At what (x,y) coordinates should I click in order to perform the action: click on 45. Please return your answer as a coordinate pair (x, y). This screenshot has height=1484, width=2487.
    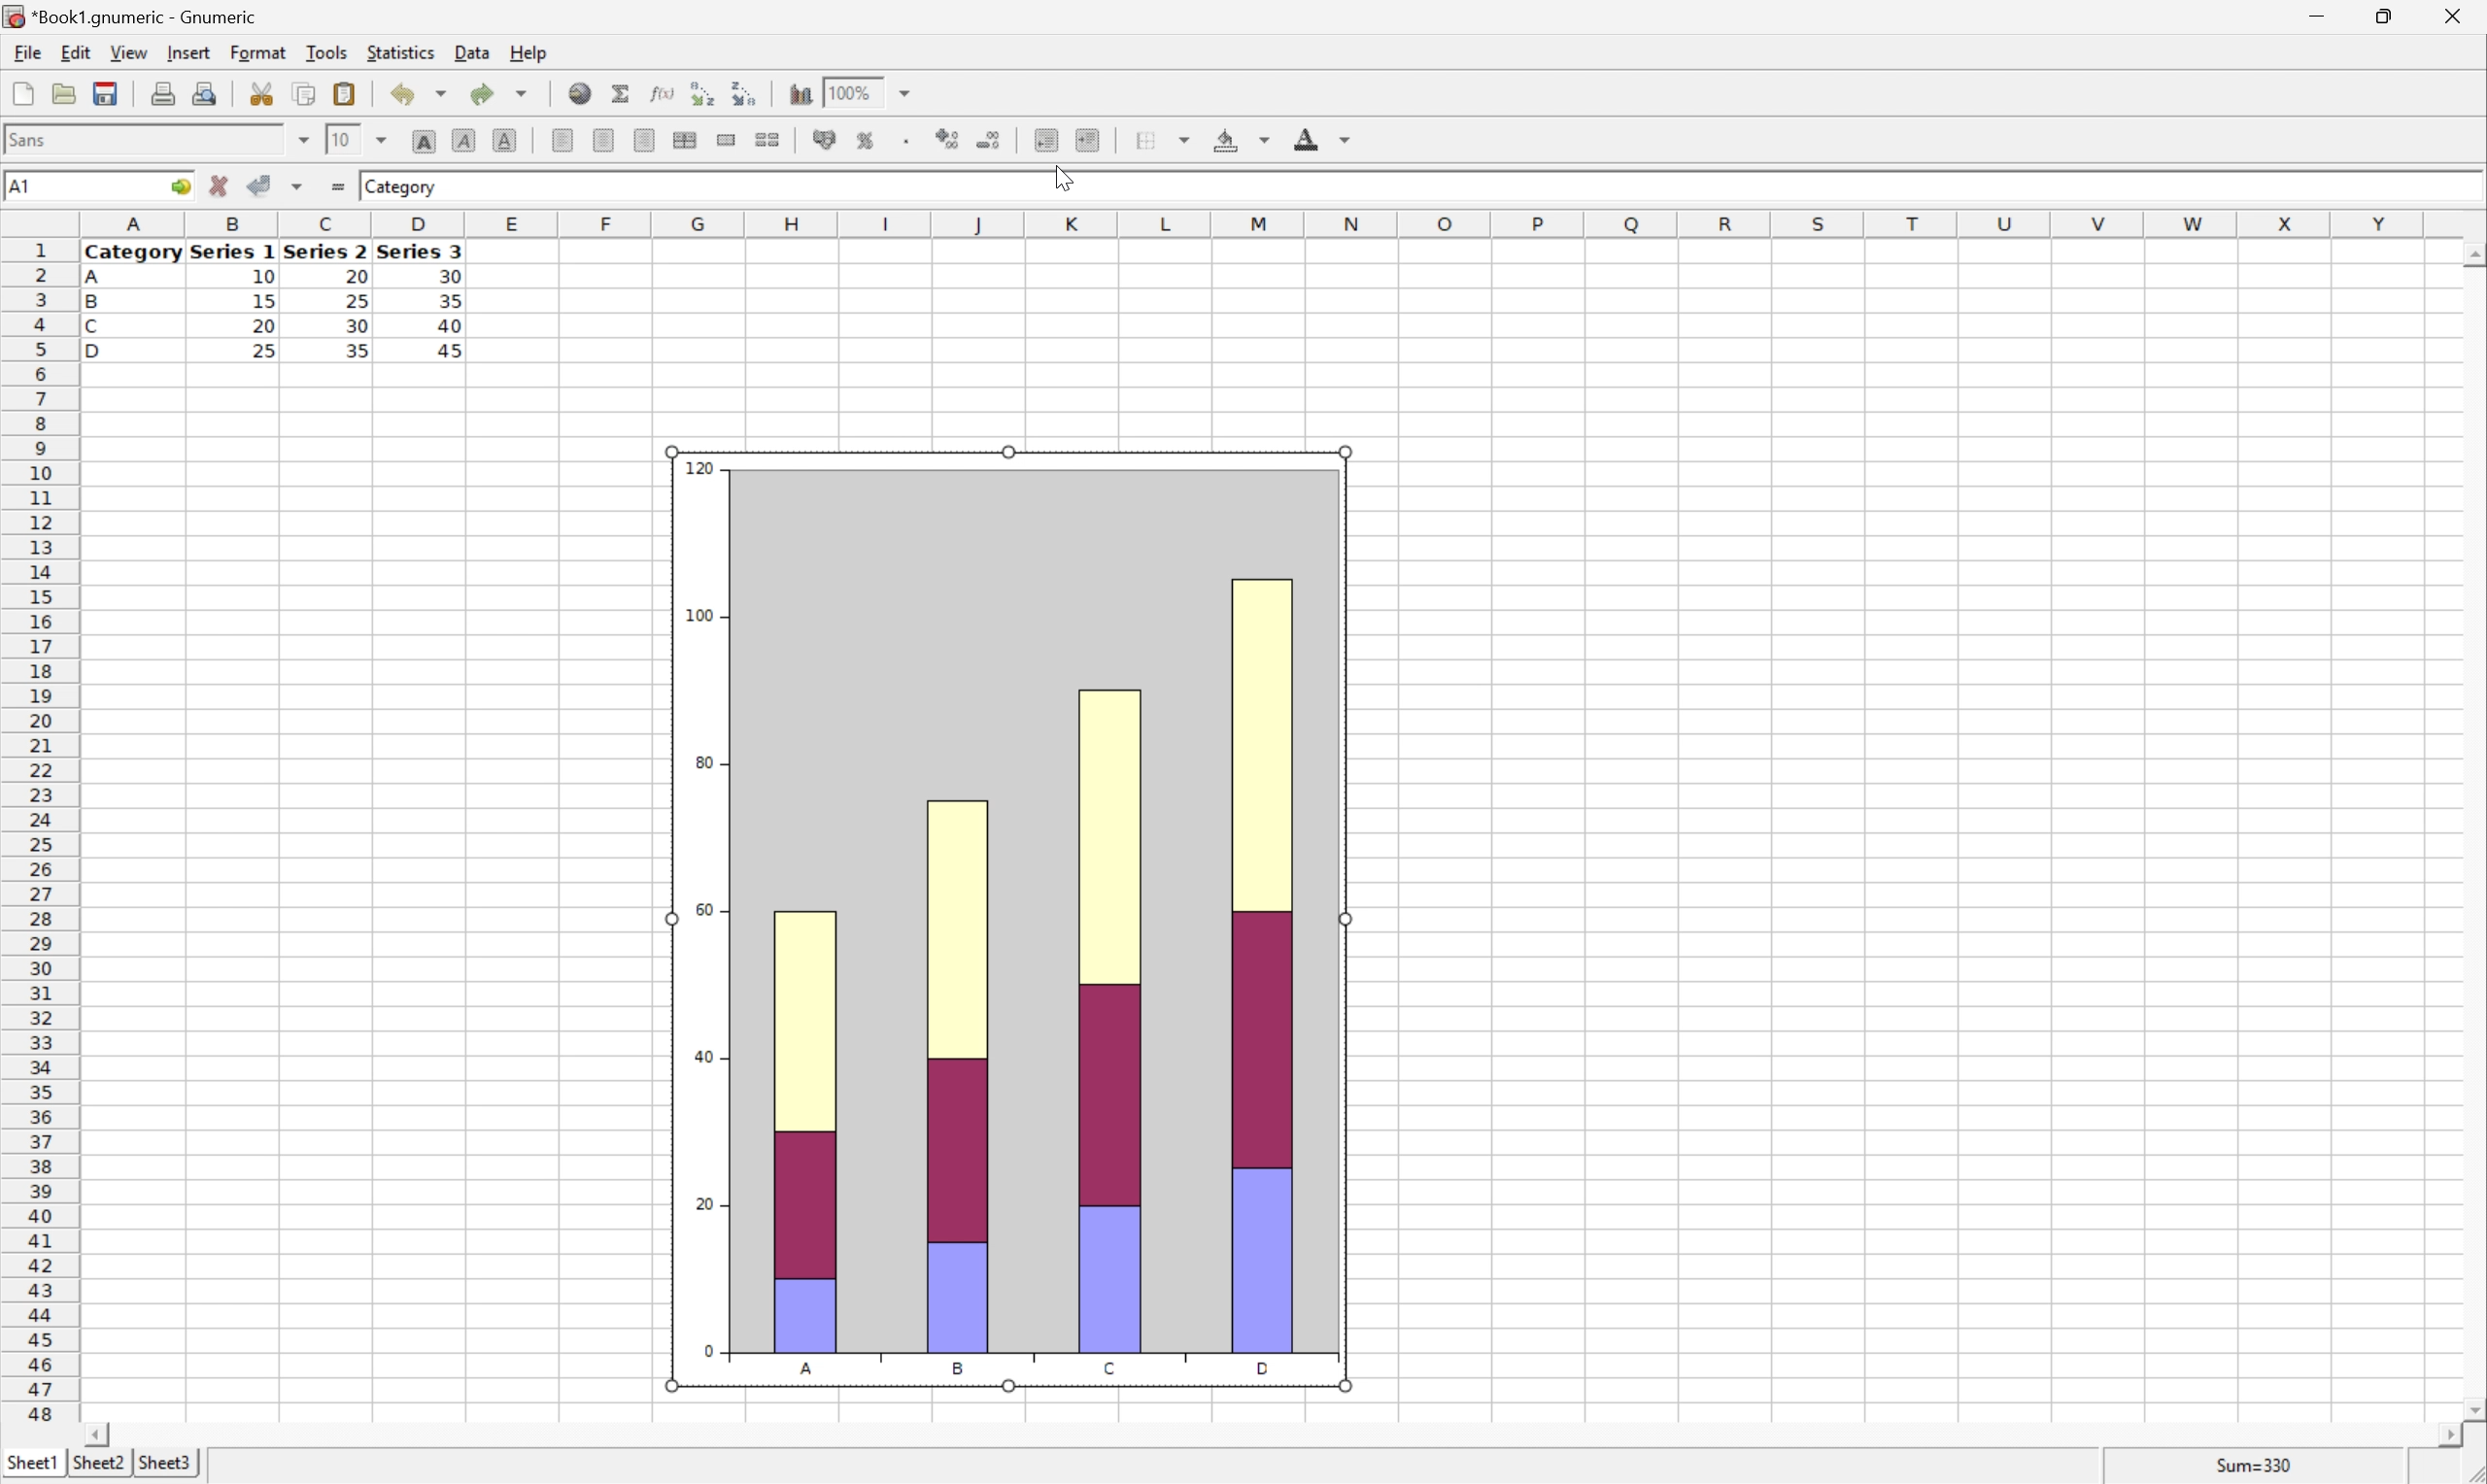
    Looking at the image, I should click on (459, 351).